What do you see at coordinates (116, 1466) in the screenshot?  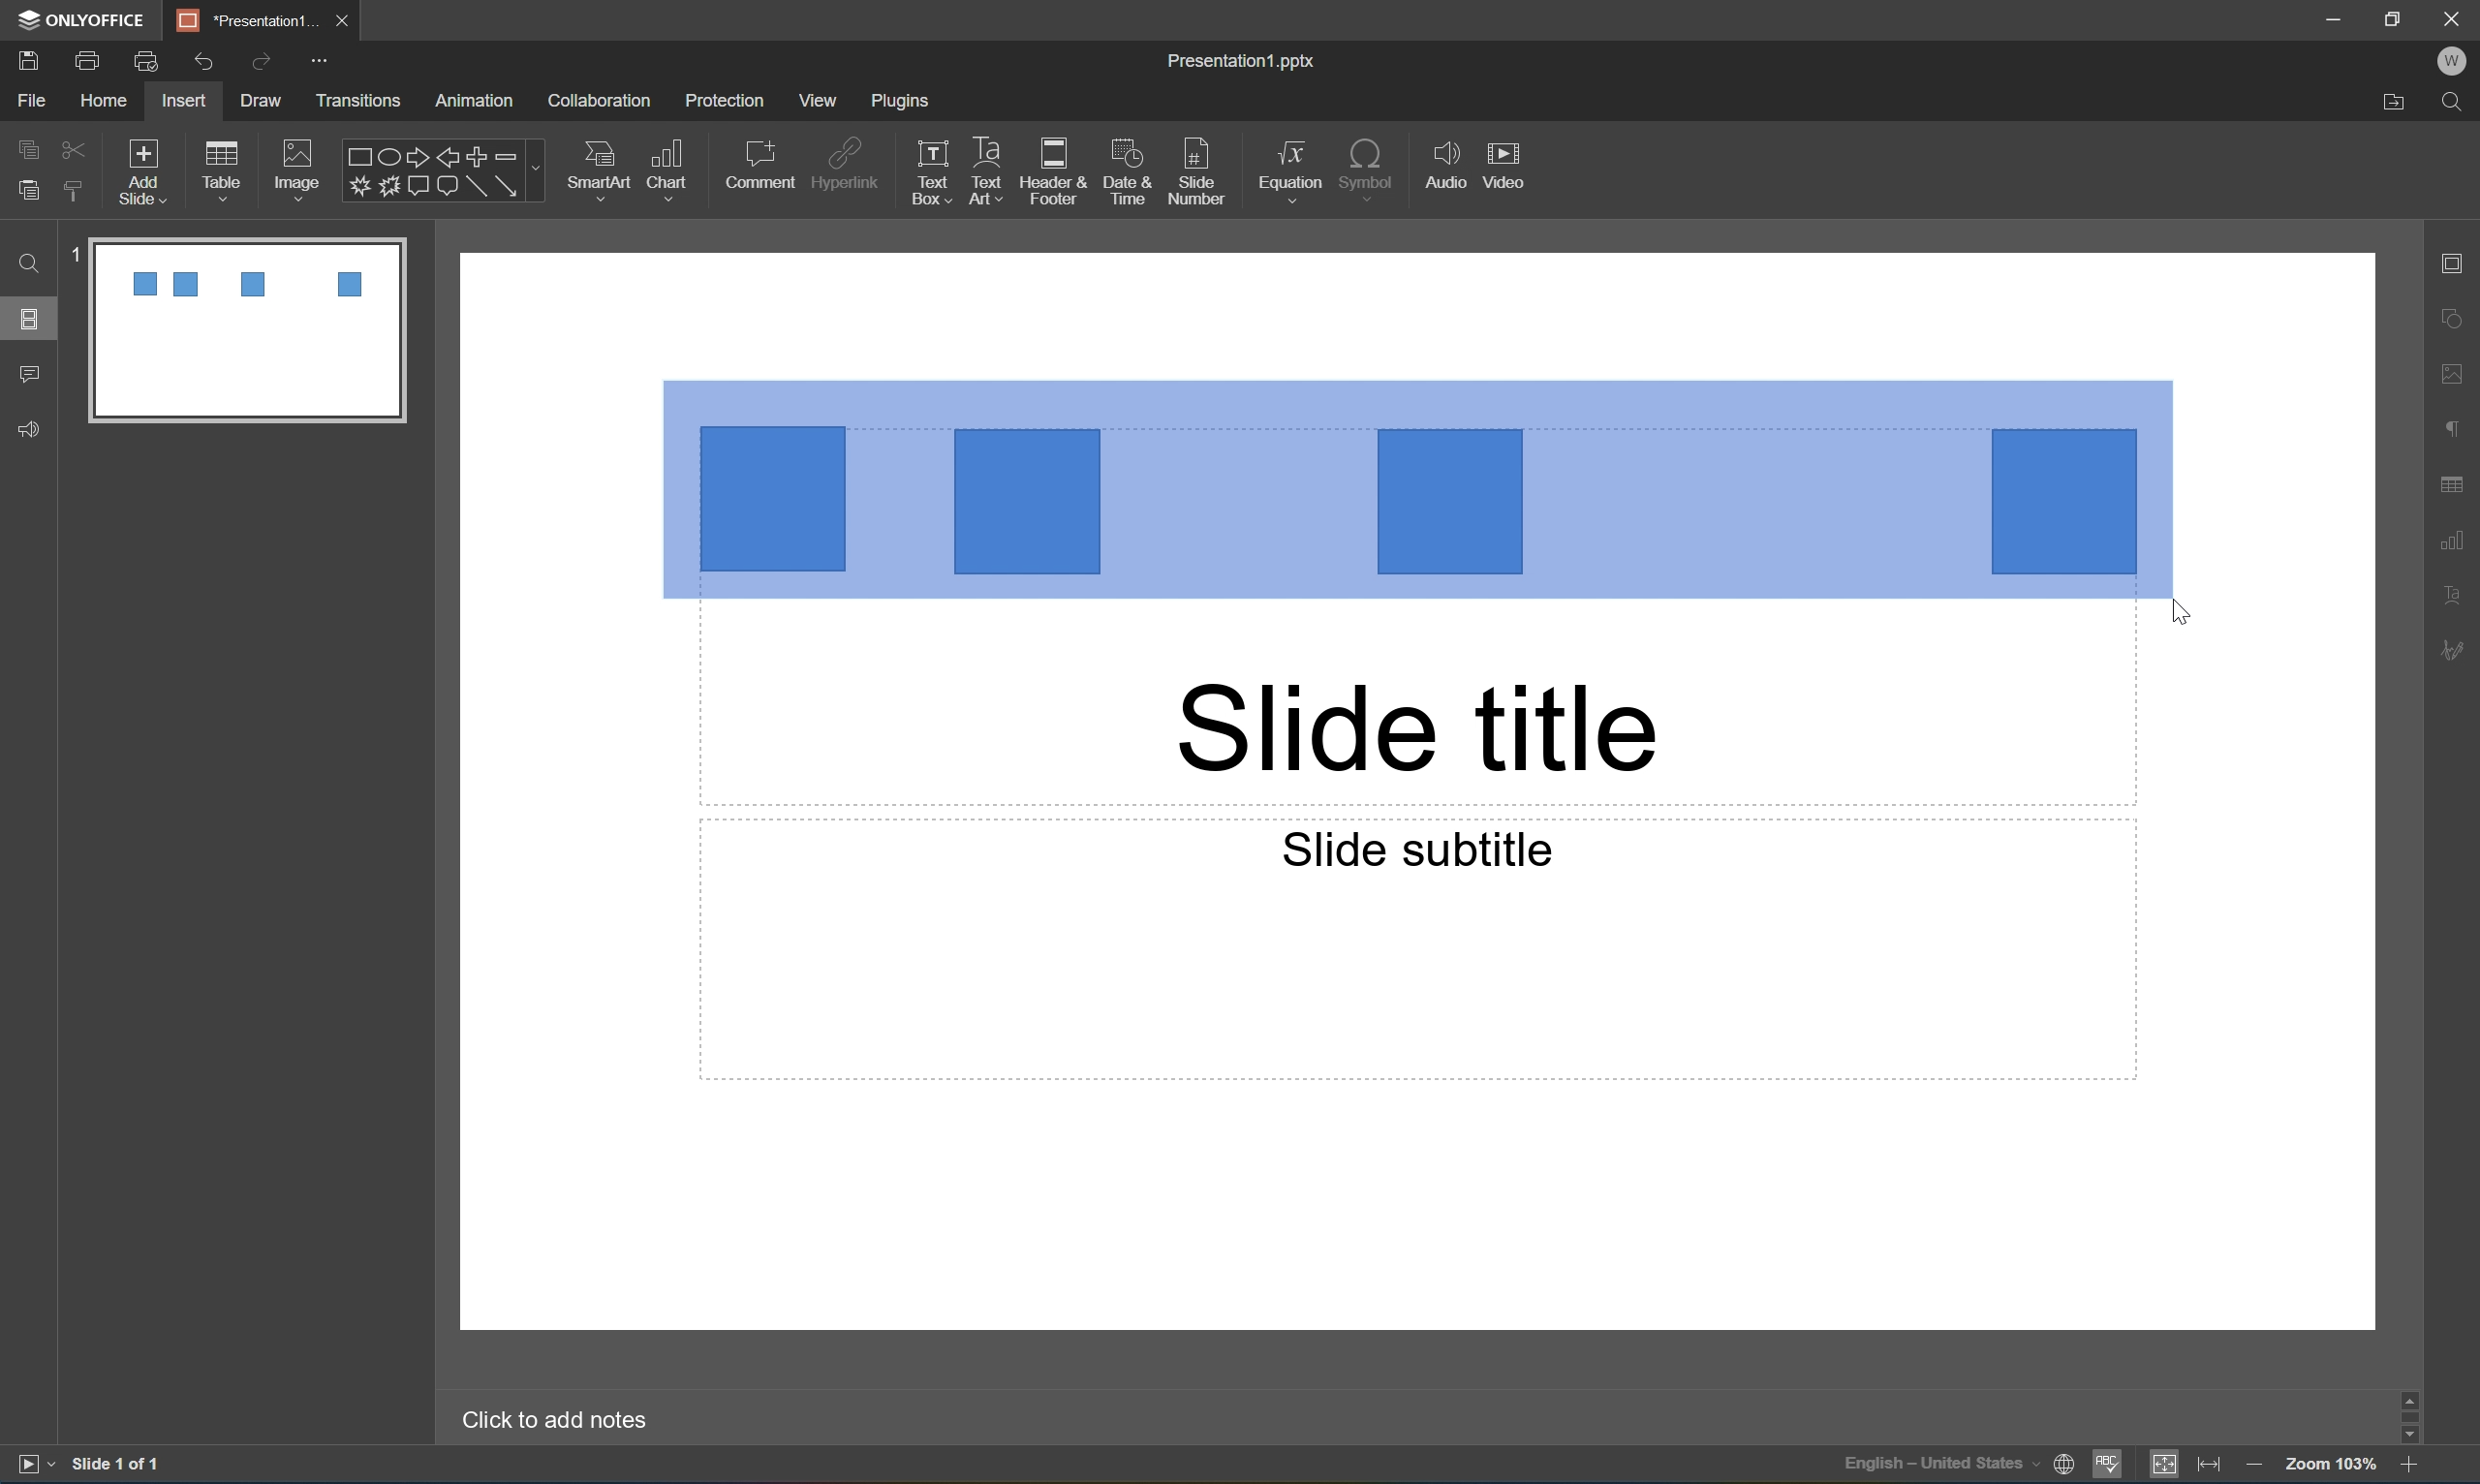 I see `slide 1 of 1` at bounding box center [116, 1466].